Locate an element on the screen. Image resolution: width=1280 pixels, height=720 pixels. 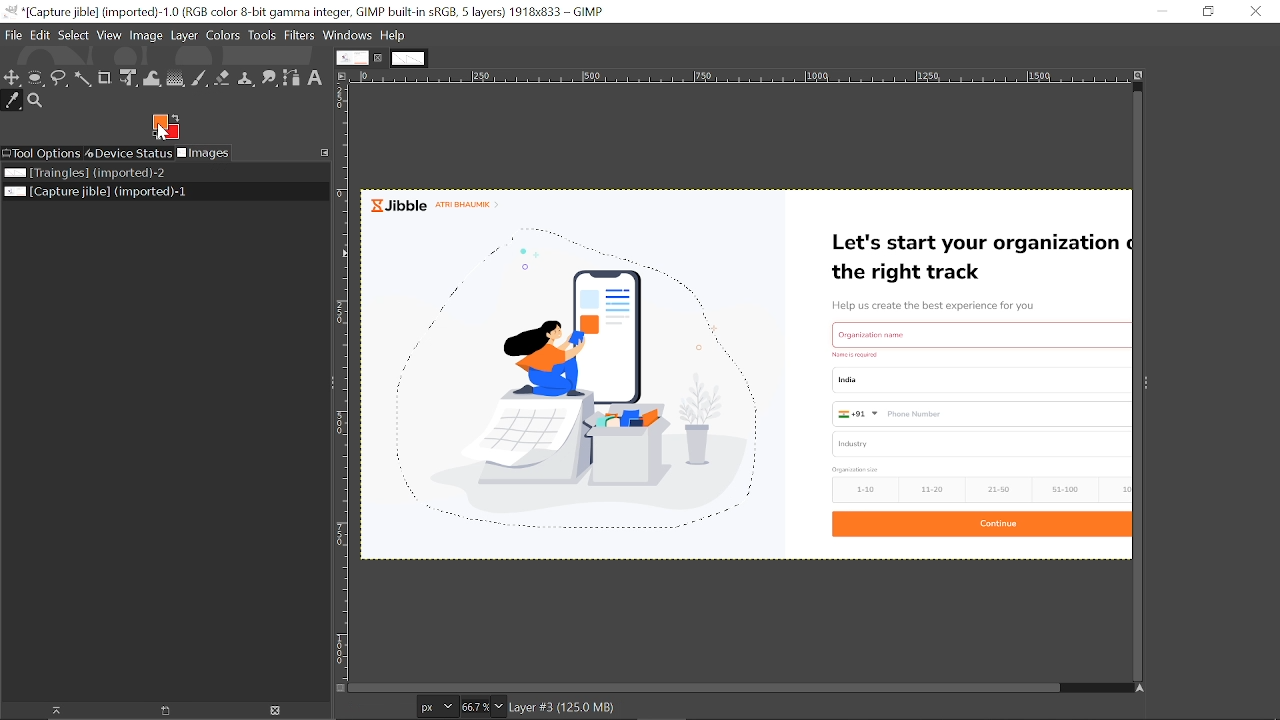
Access the image menu is located at coordinates (341, 75).